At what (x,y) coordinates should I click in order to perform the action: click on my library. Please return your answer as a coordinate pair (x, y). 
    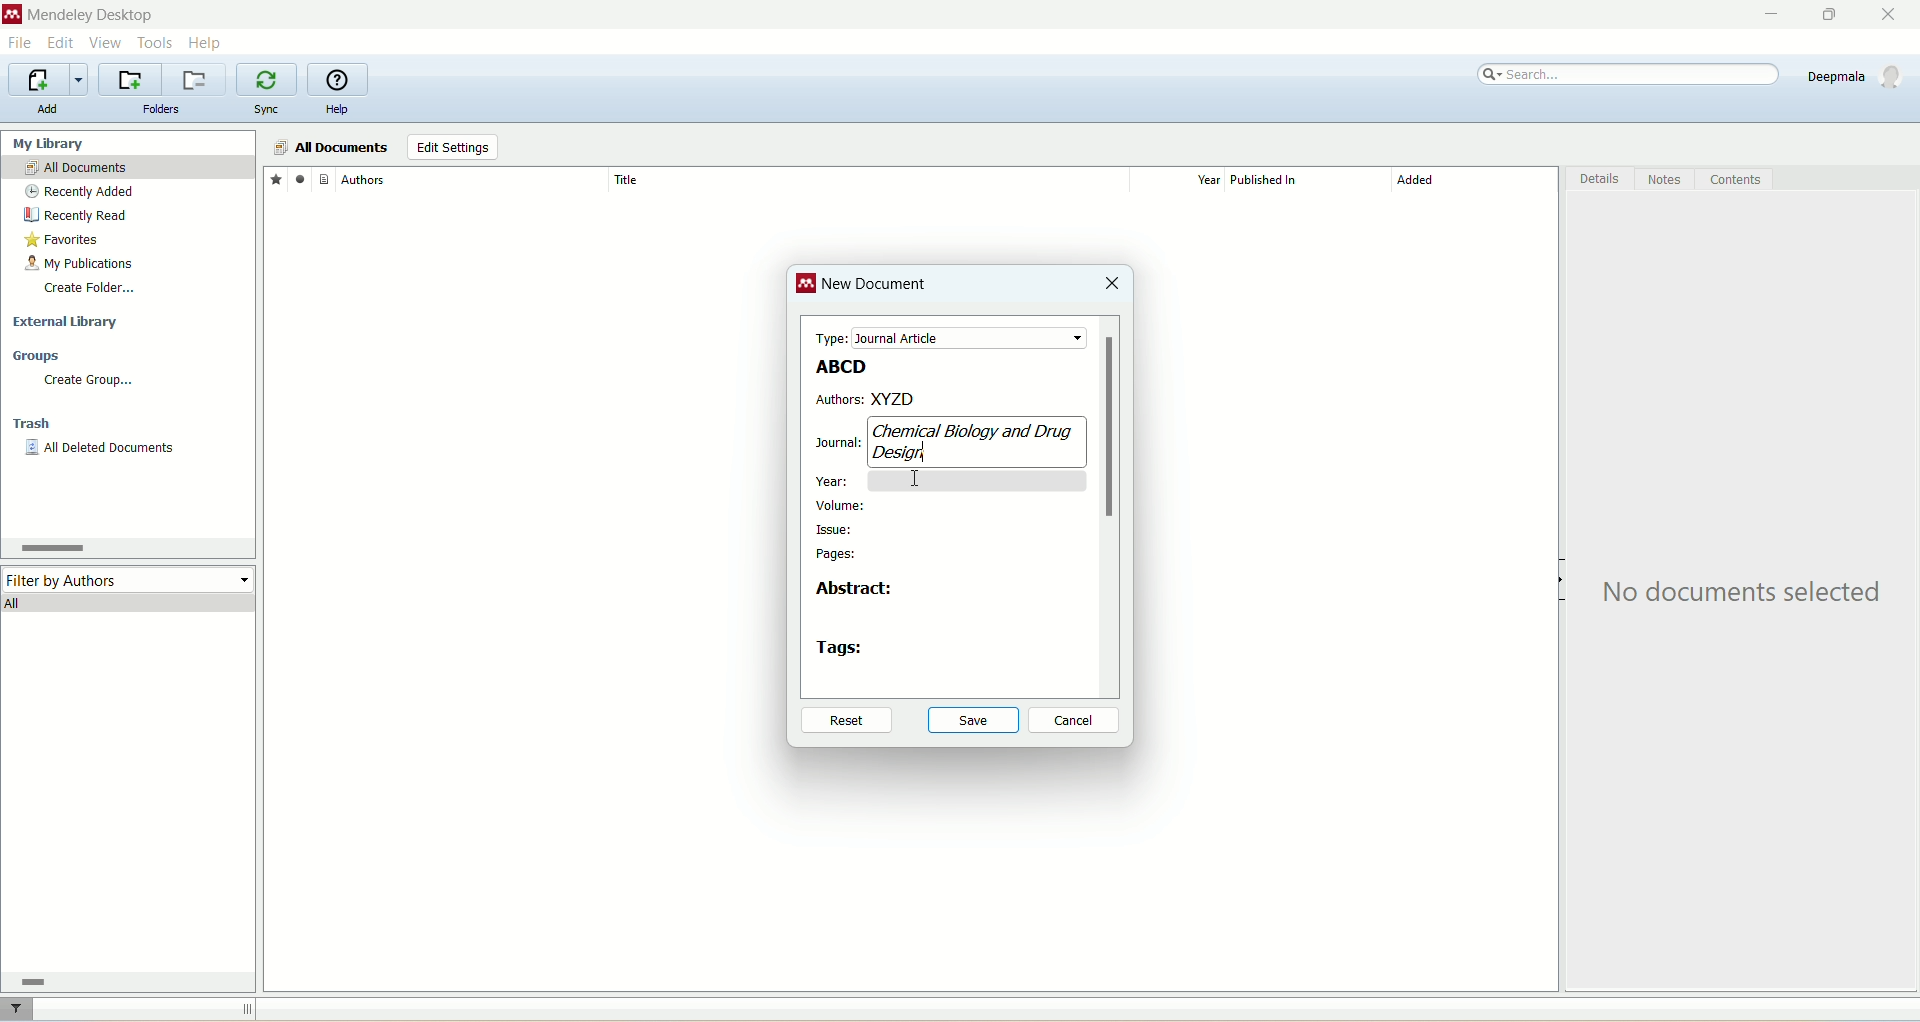
    Looking at the image, I should click on (51, 143).